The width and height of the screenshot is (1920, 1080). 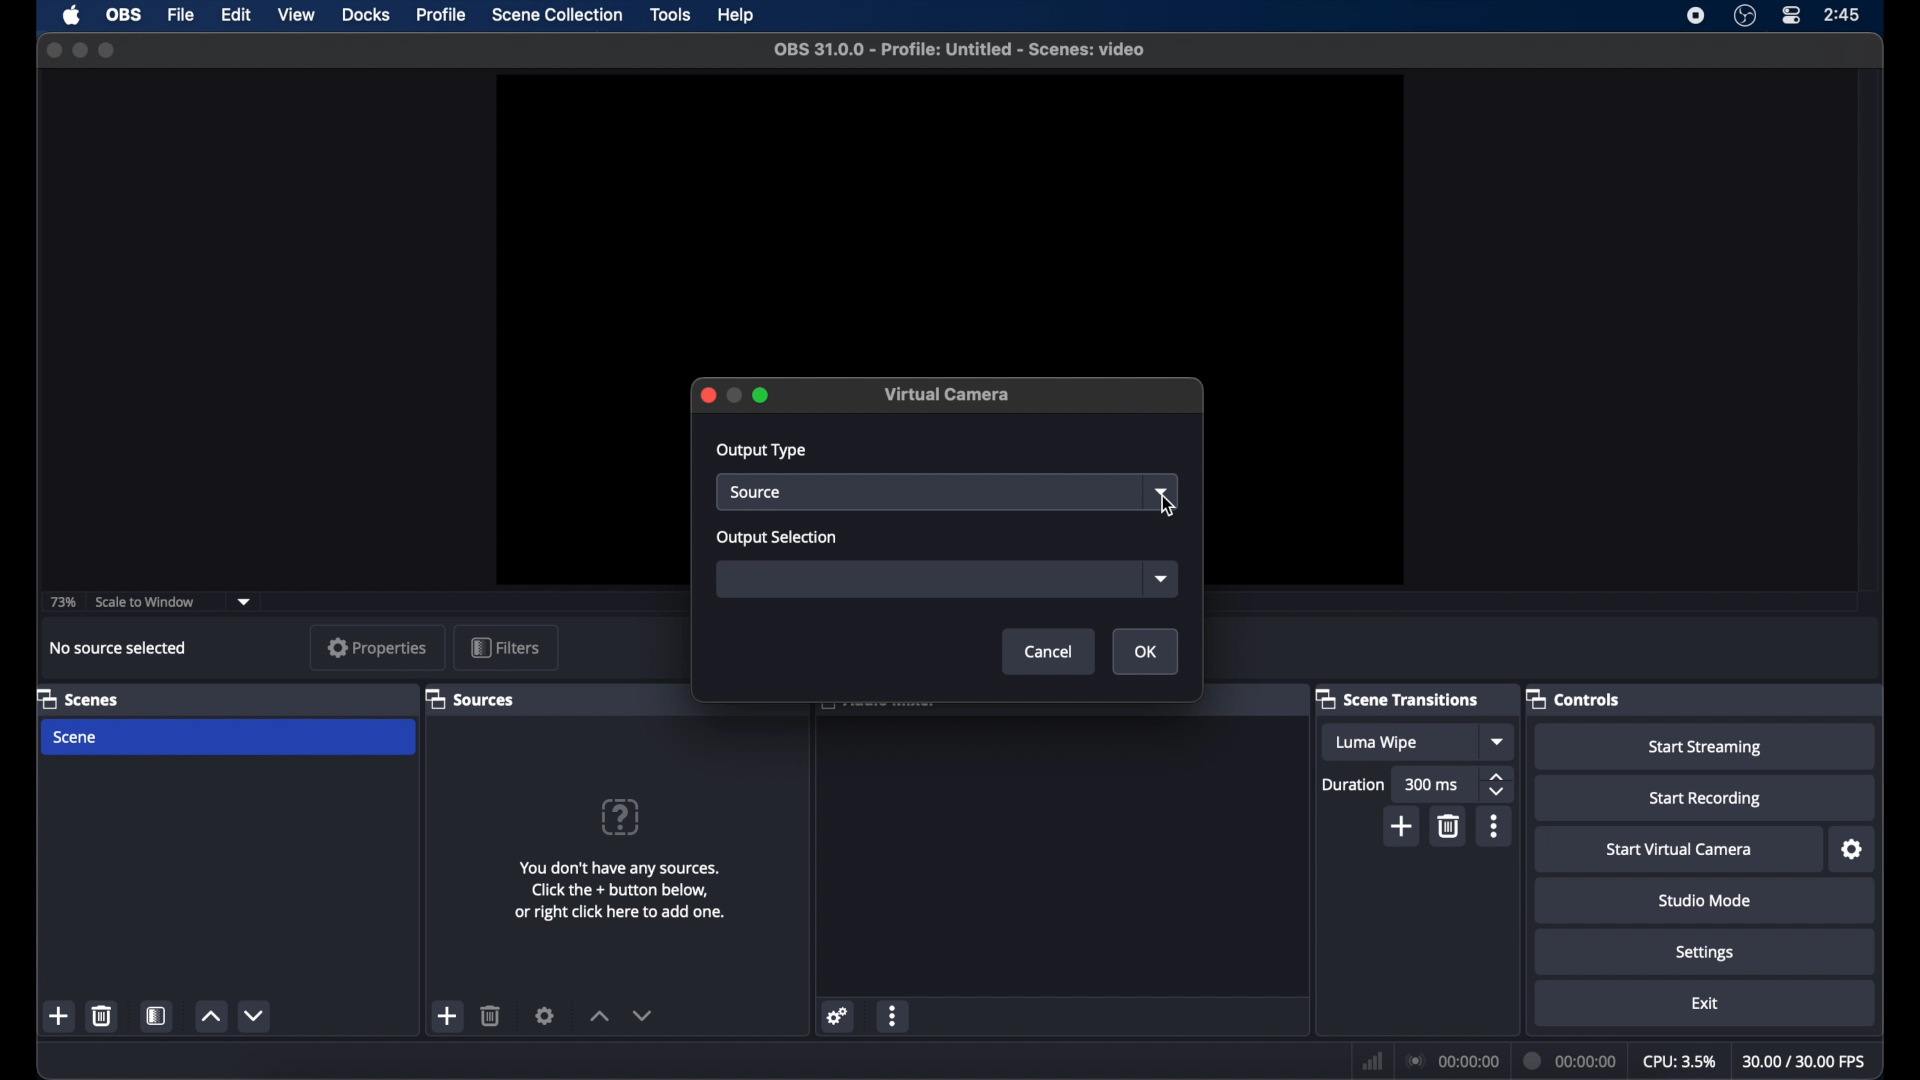 I want to click on start recording, so click(x=1708, y=798).